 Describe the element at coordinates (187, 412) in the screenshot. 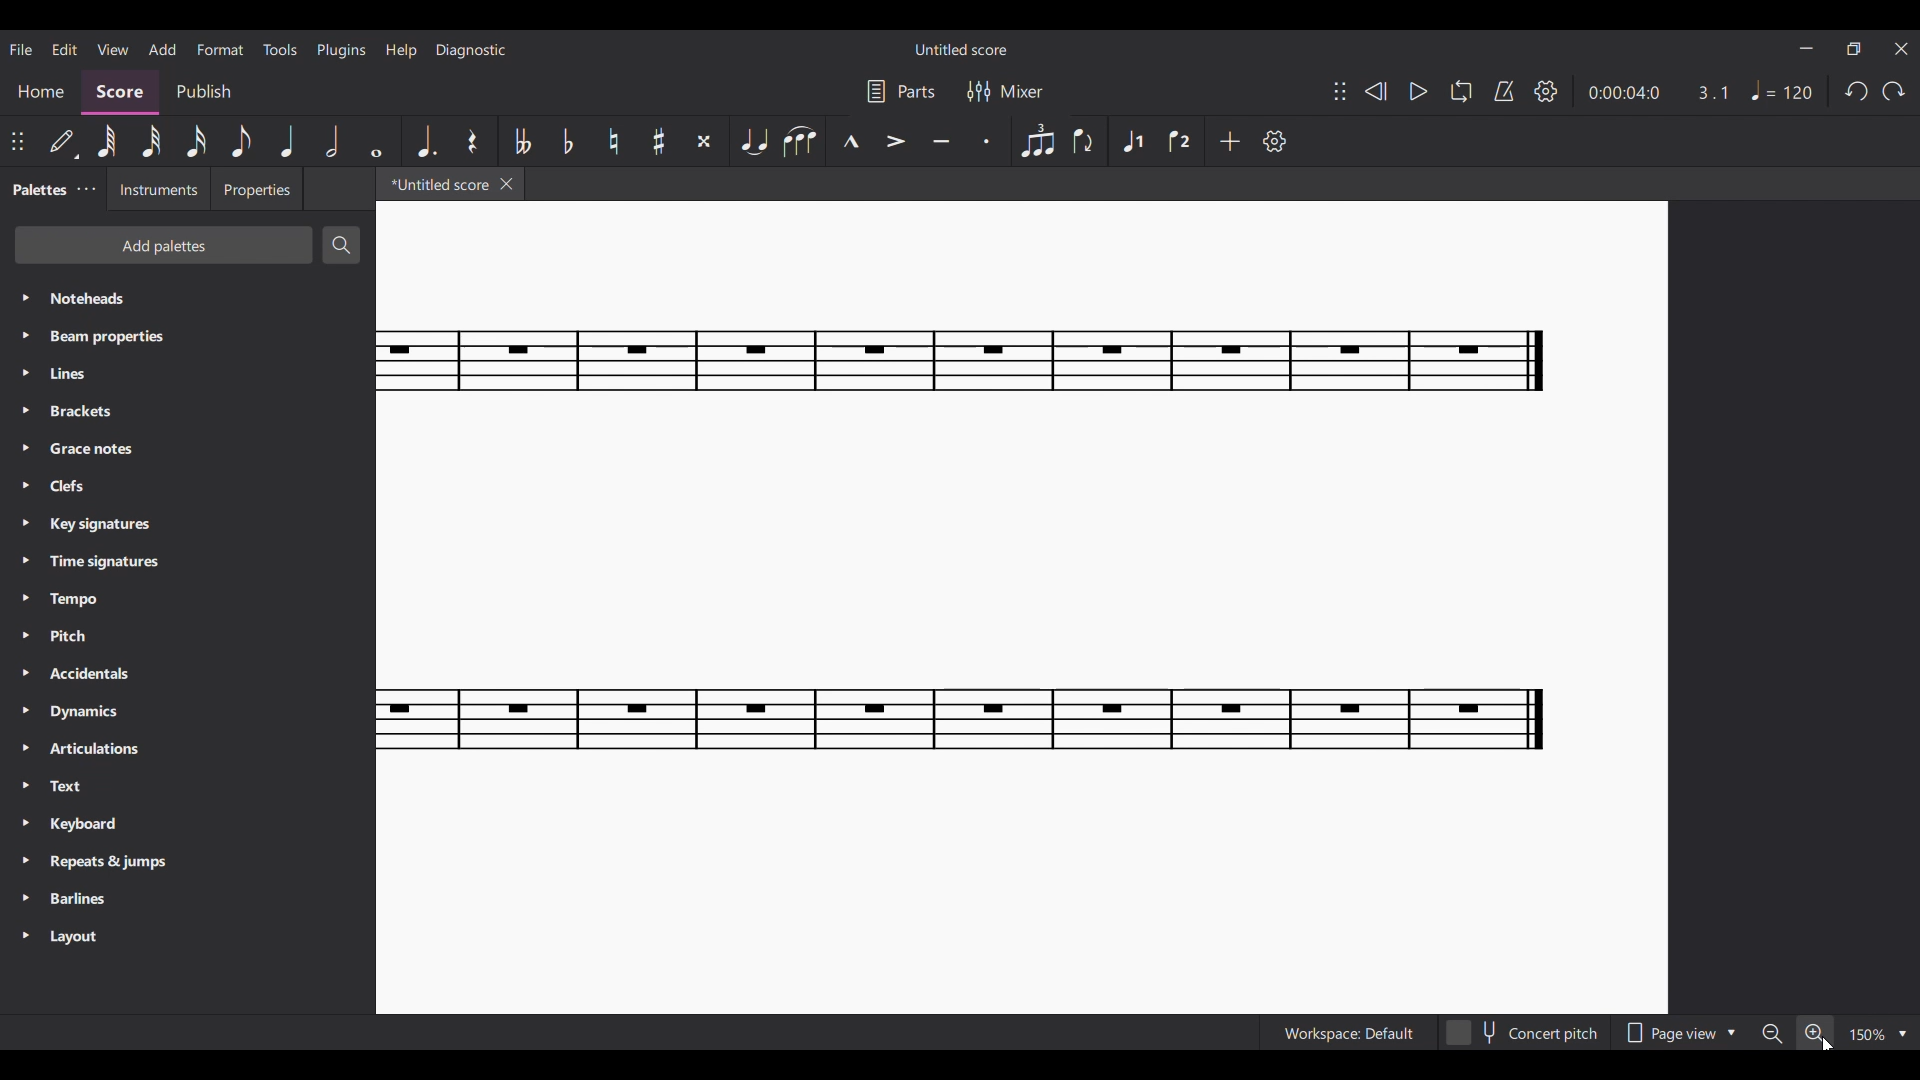

I see `Brackets` at that location.